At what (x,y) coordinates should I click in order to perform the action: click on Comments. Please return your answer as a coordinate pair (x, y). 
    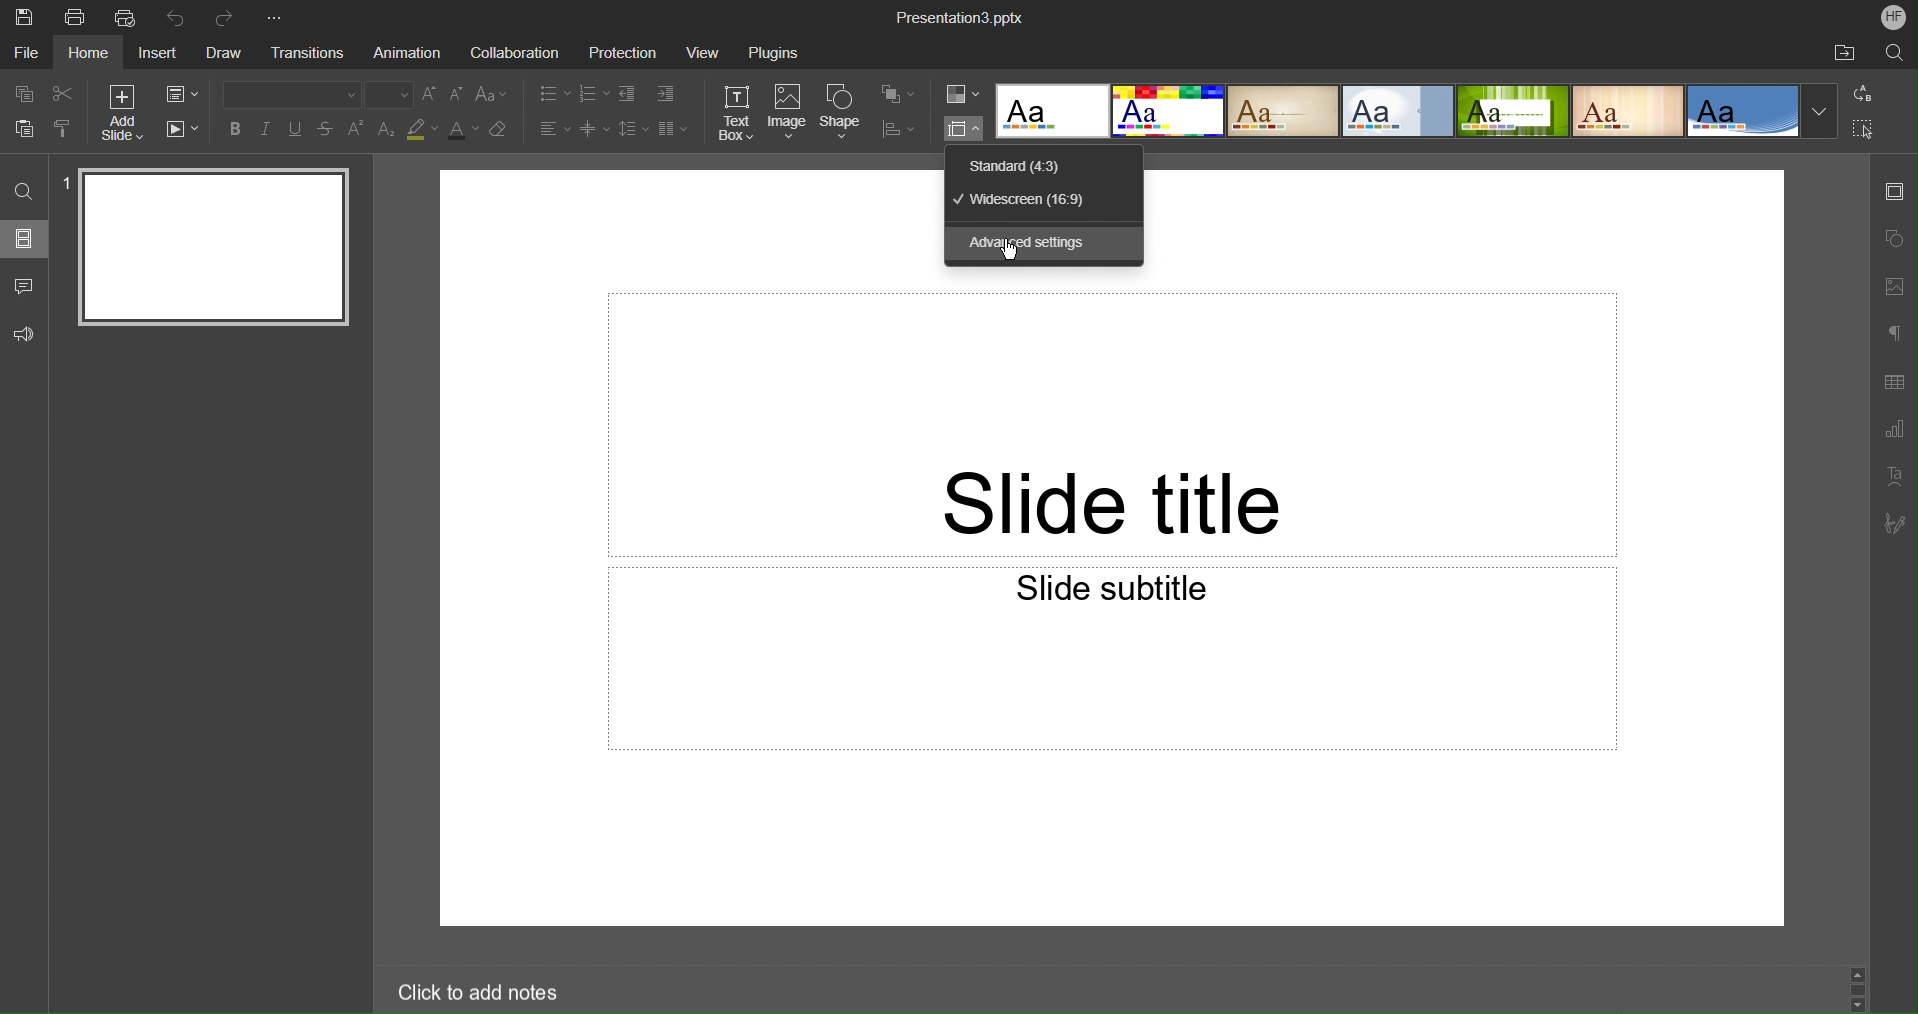
    Looking at the image, I should click on (22, 285).